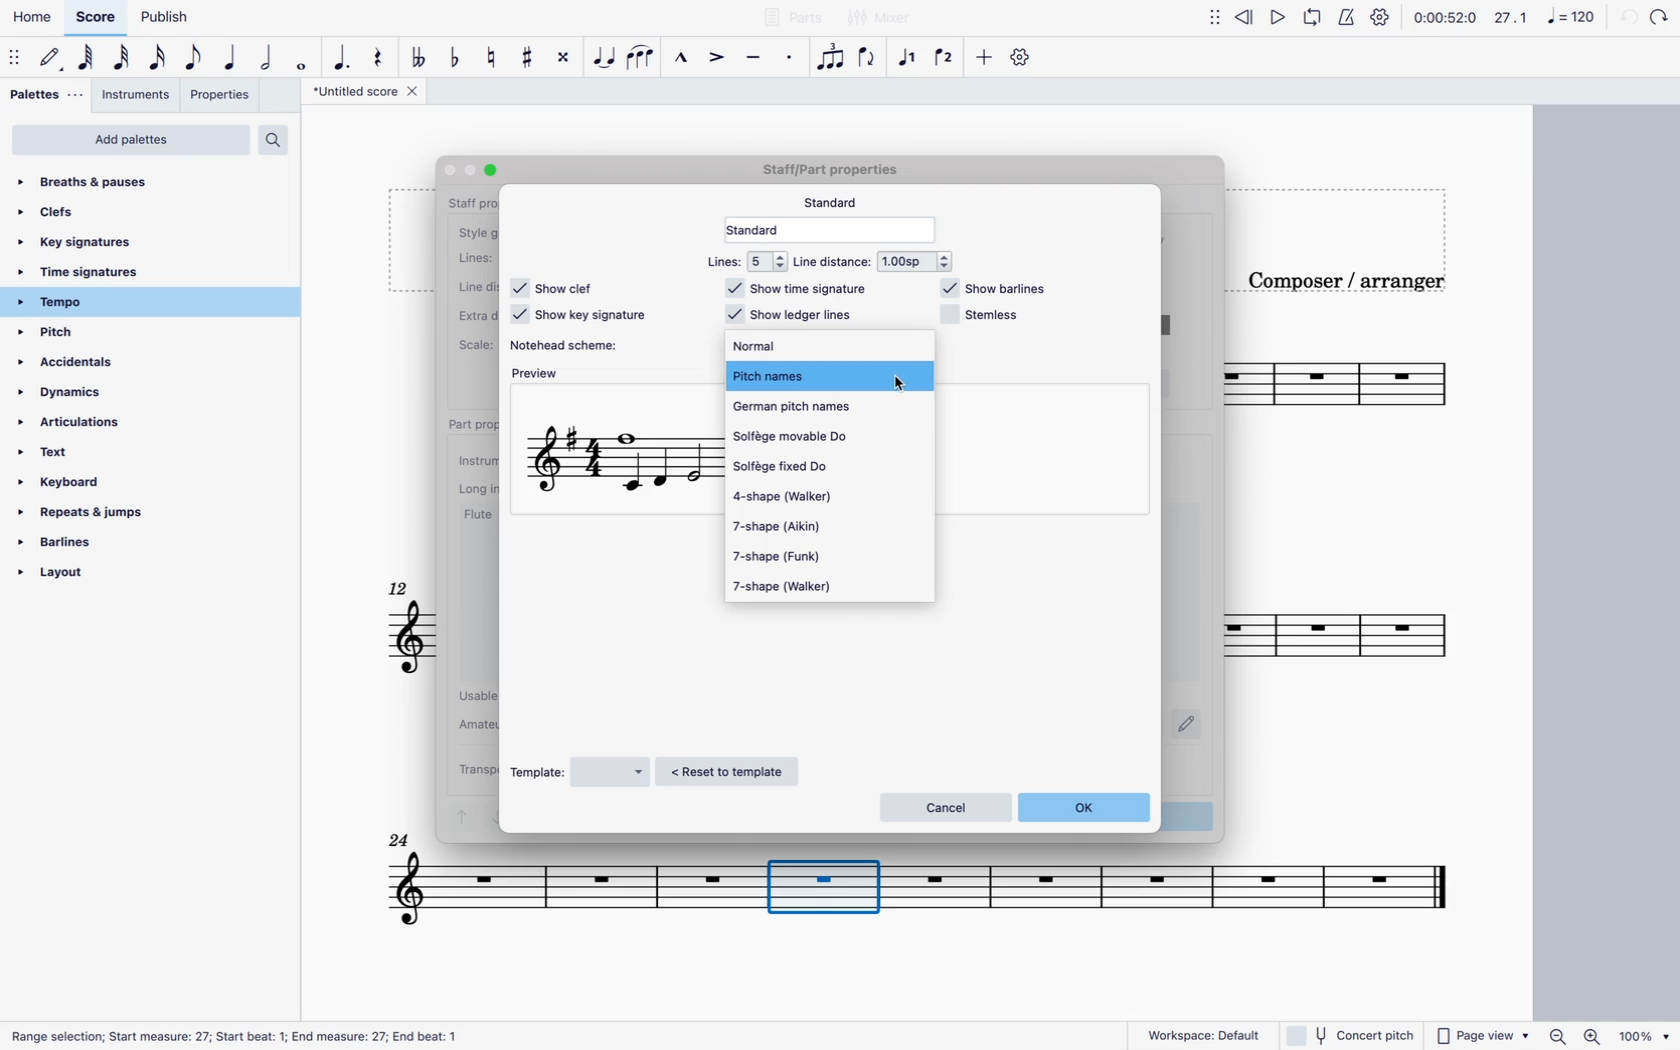 The height and width of the screenshot is (1050, 1680). I want to click on show ledger lines, so click(790, 315).